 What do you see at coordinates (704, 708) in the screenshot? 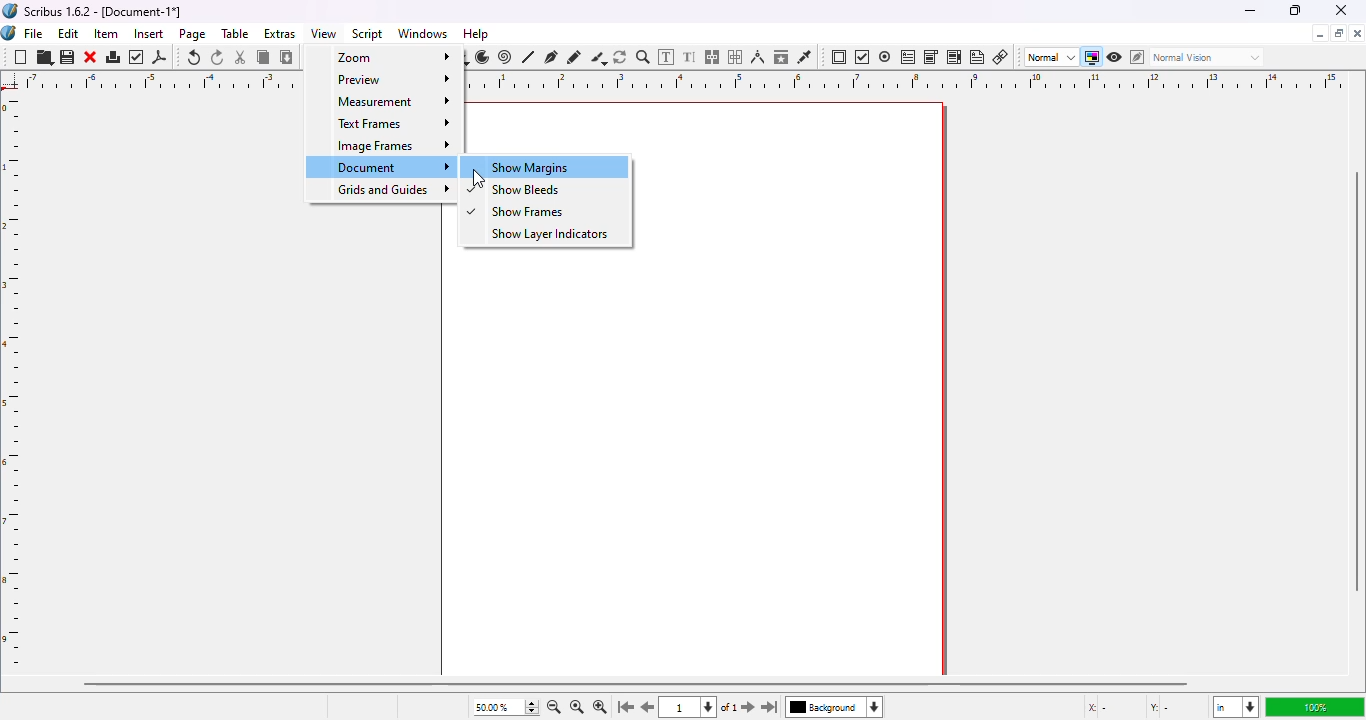
I see `1 of 1` at bounding box center [704, 708].